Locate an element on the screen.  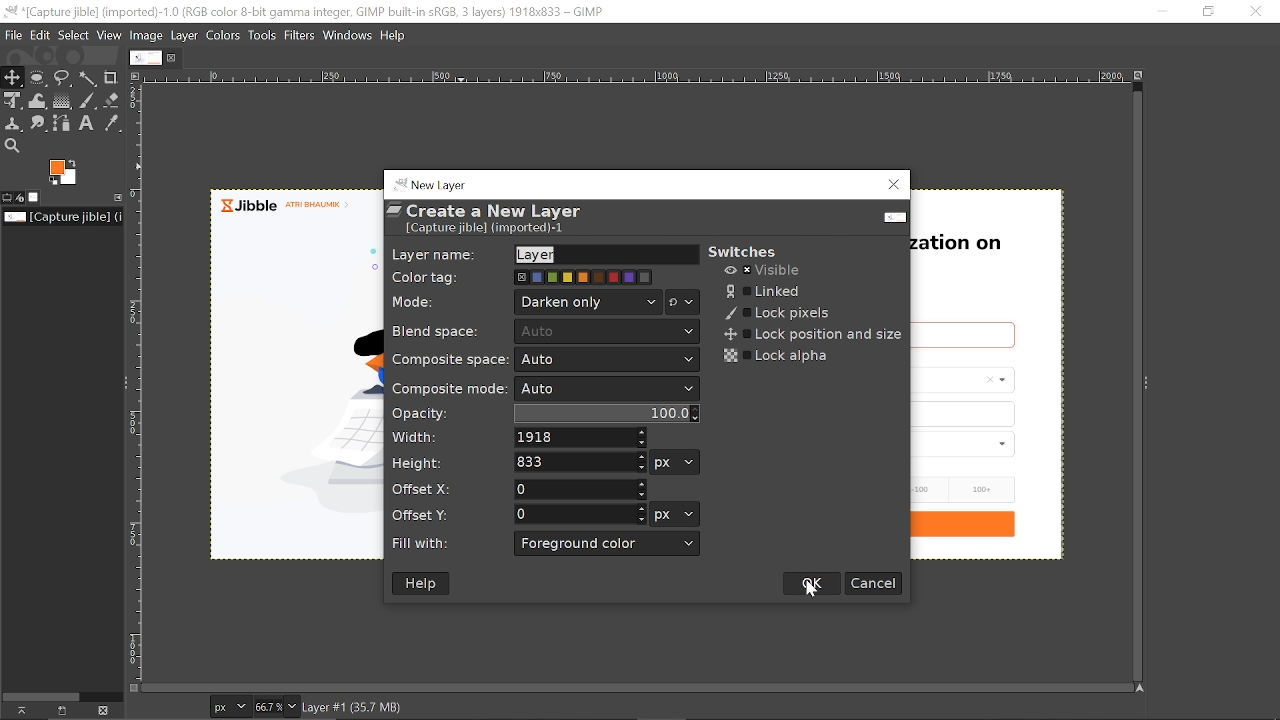
Filters is located at coordinates (301, 35).